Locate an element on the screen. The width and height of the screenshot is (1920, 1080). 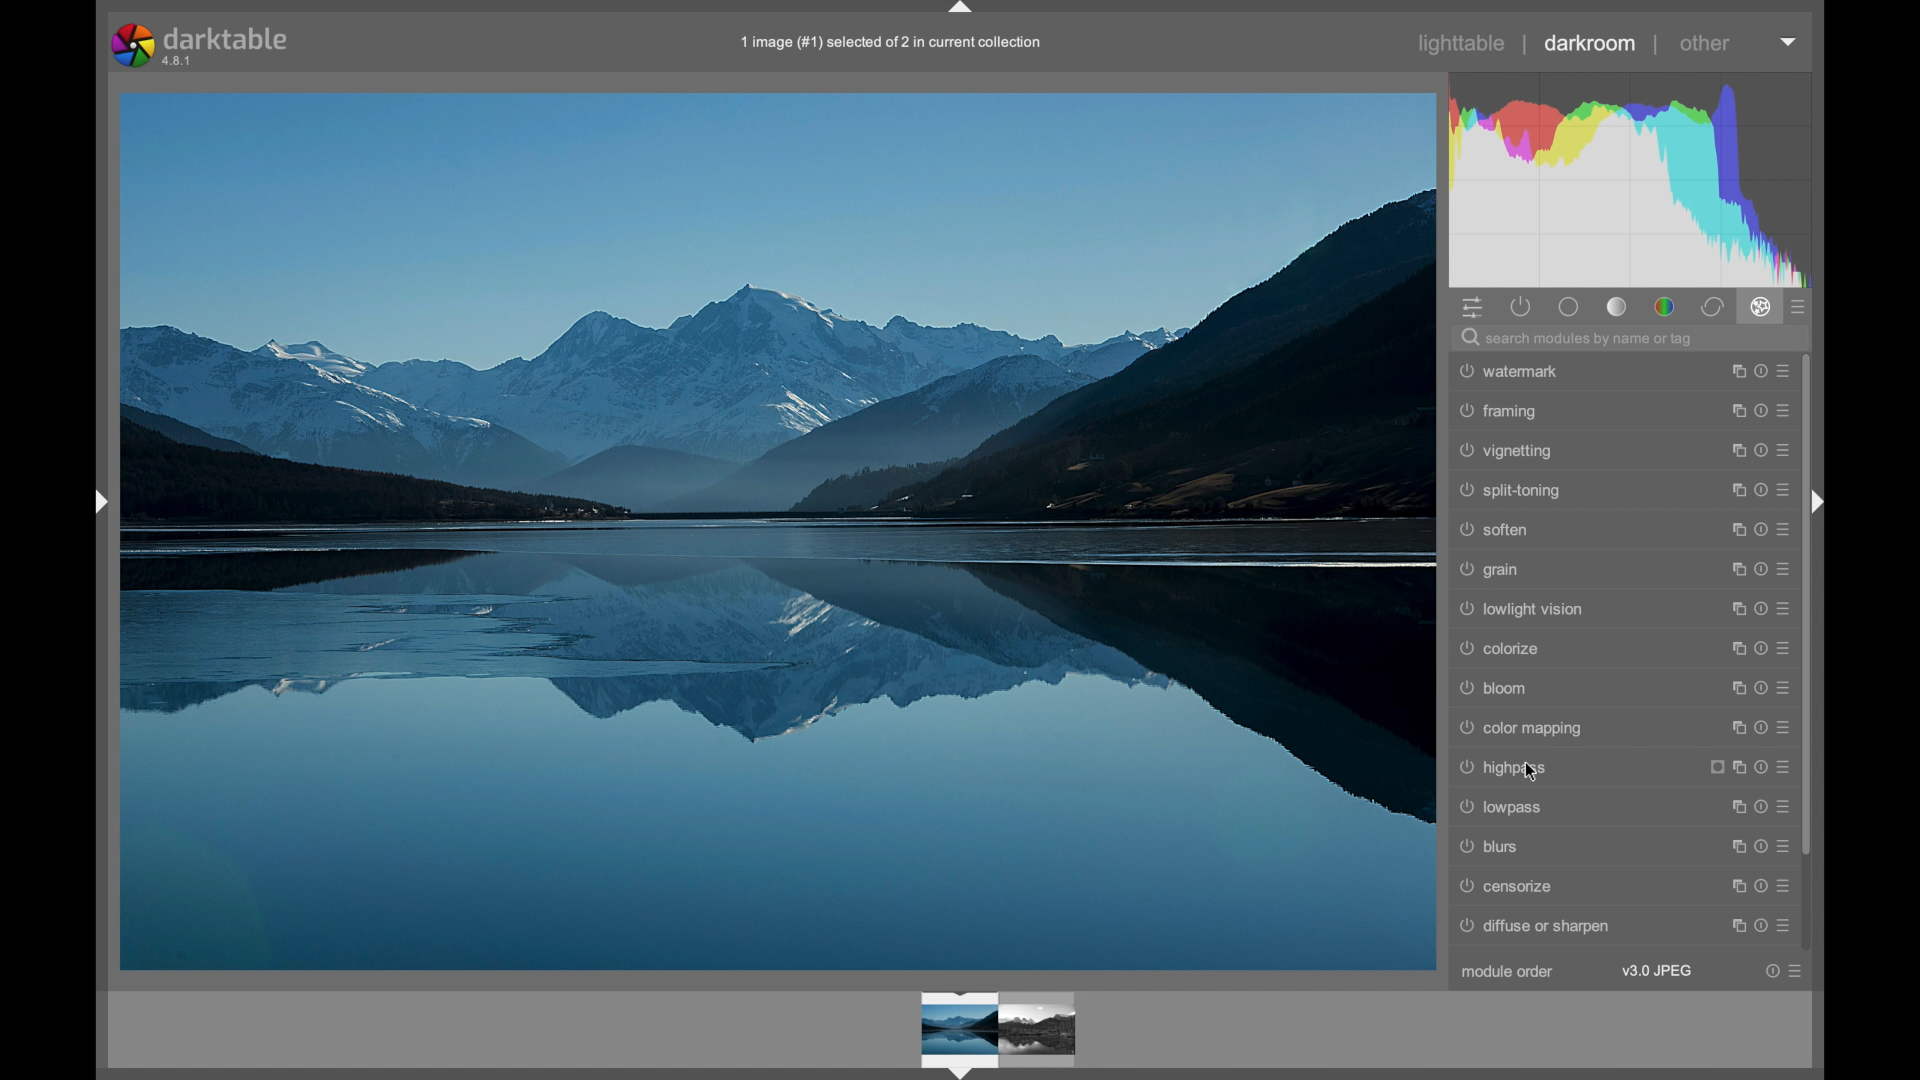
tone is located at coordinates (1618, 307).